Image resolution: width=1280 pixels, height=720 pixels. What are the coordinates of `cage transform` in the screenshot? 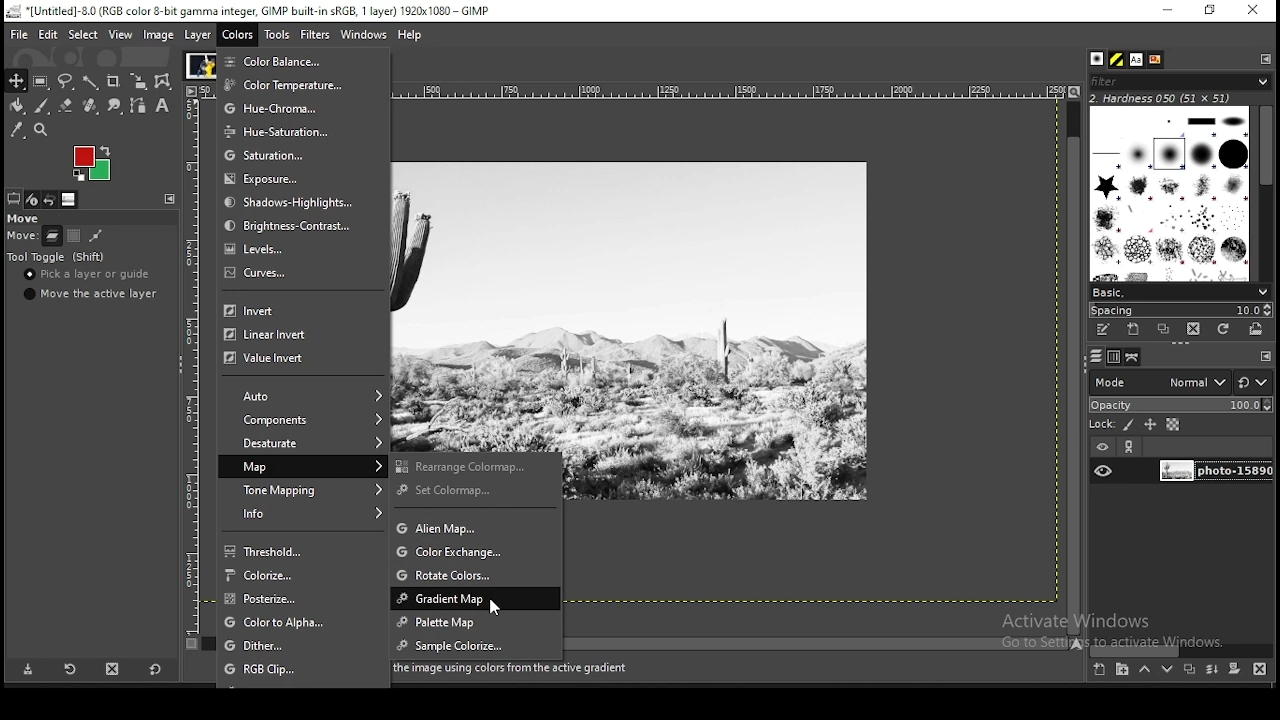 It's located at (165, 82).